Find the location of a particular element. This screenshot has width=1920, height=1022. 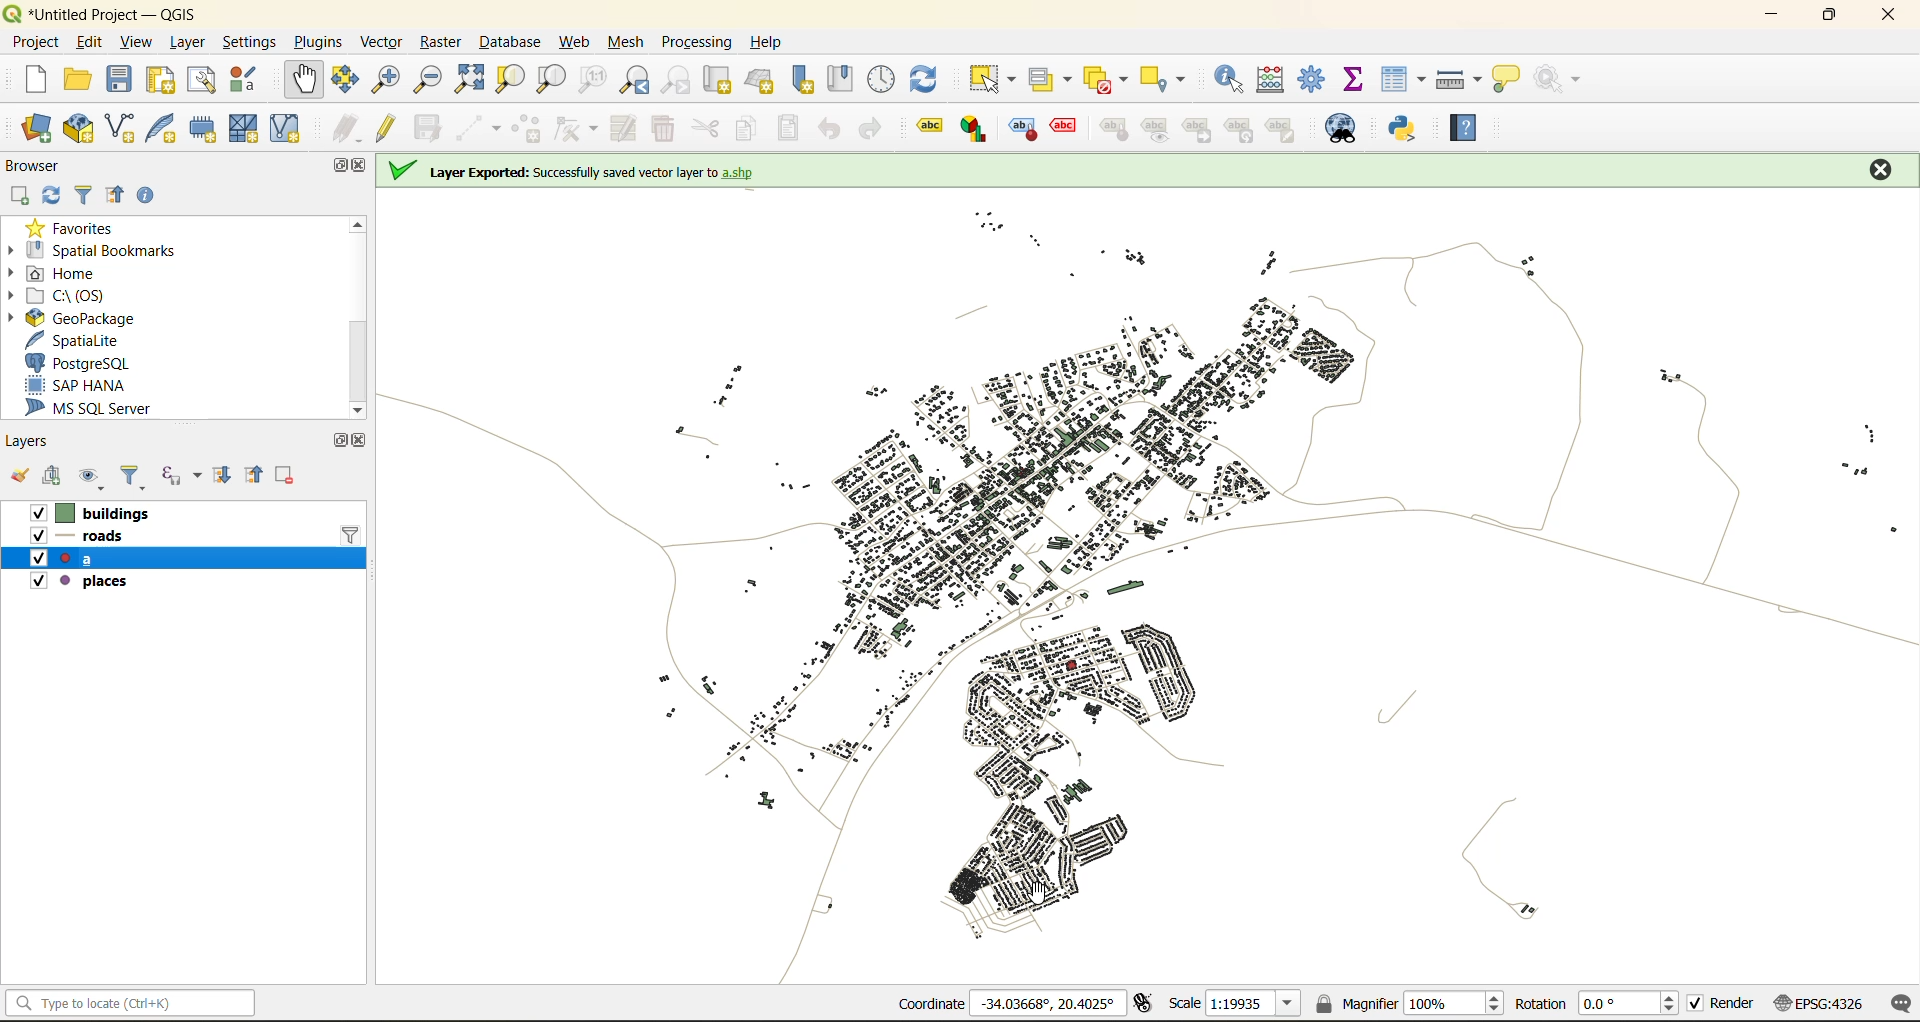

show layout is located at coordinates (205, 80).